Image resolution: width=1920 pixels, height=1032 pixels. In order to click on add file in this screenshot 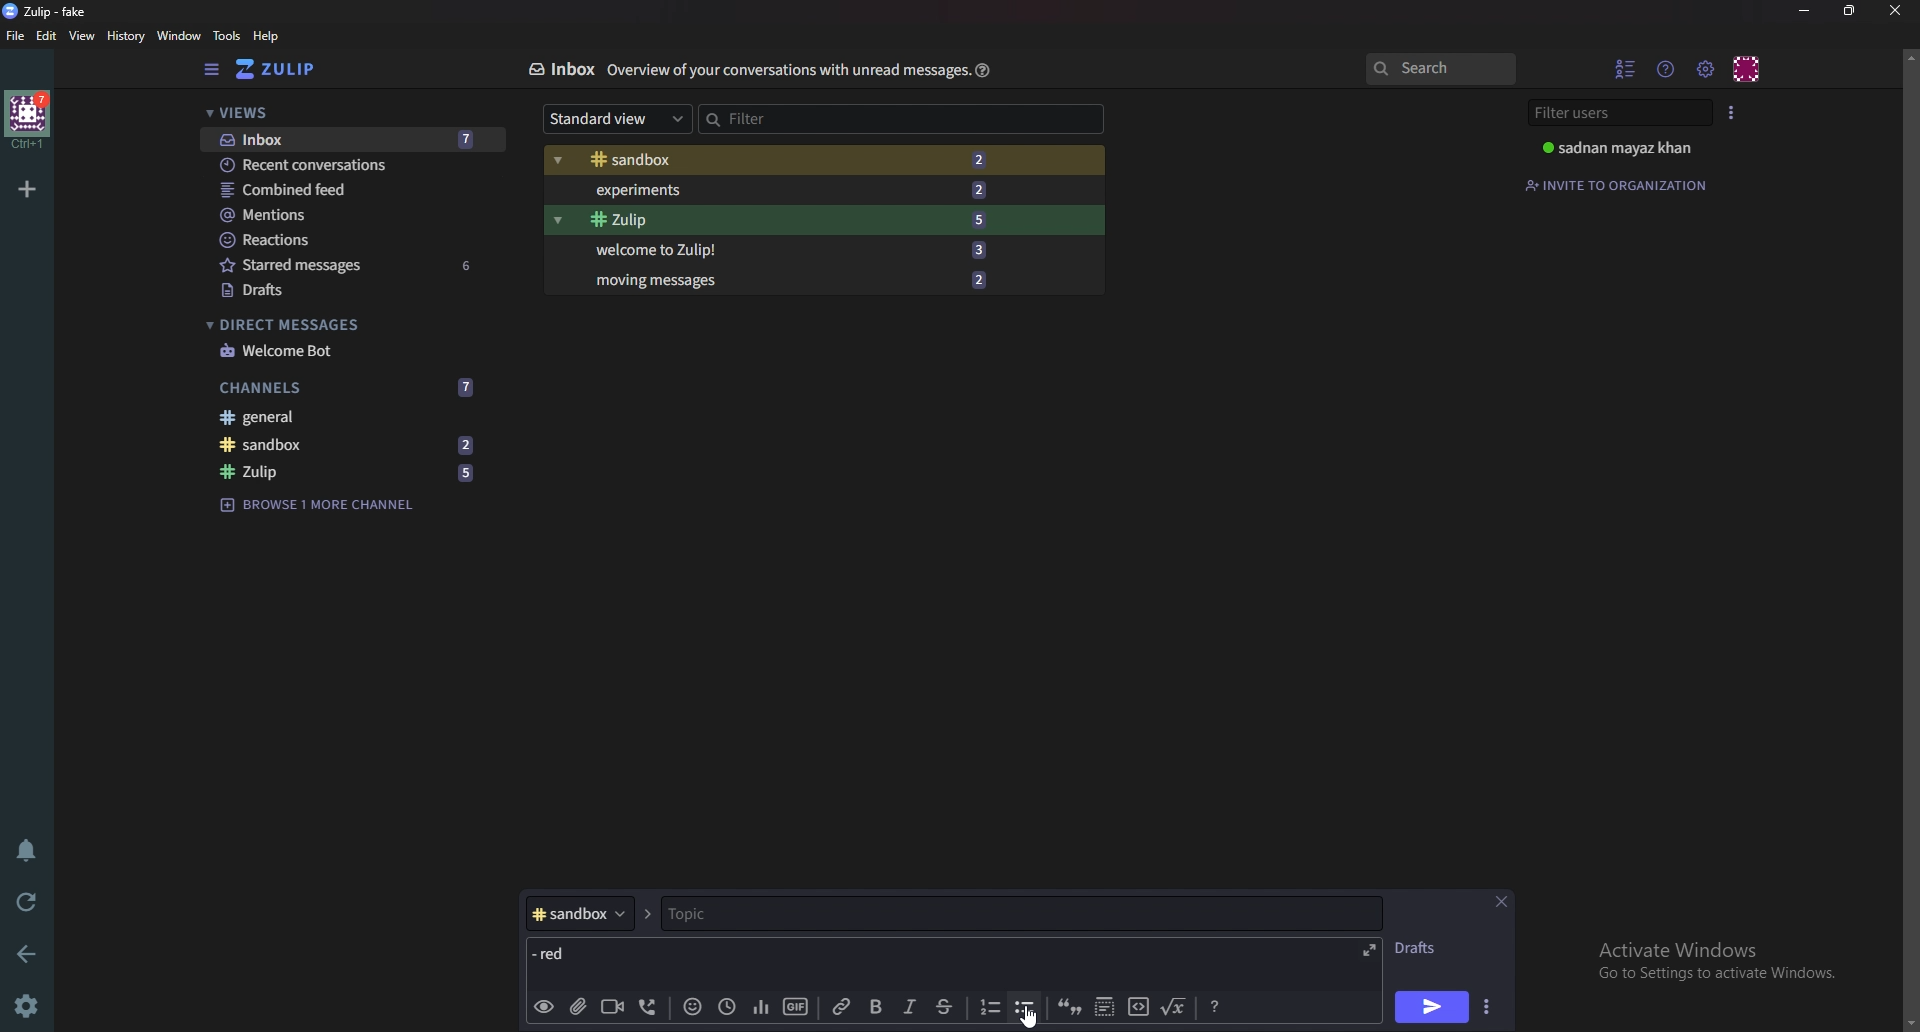, I will do `click(575, 1006)`.